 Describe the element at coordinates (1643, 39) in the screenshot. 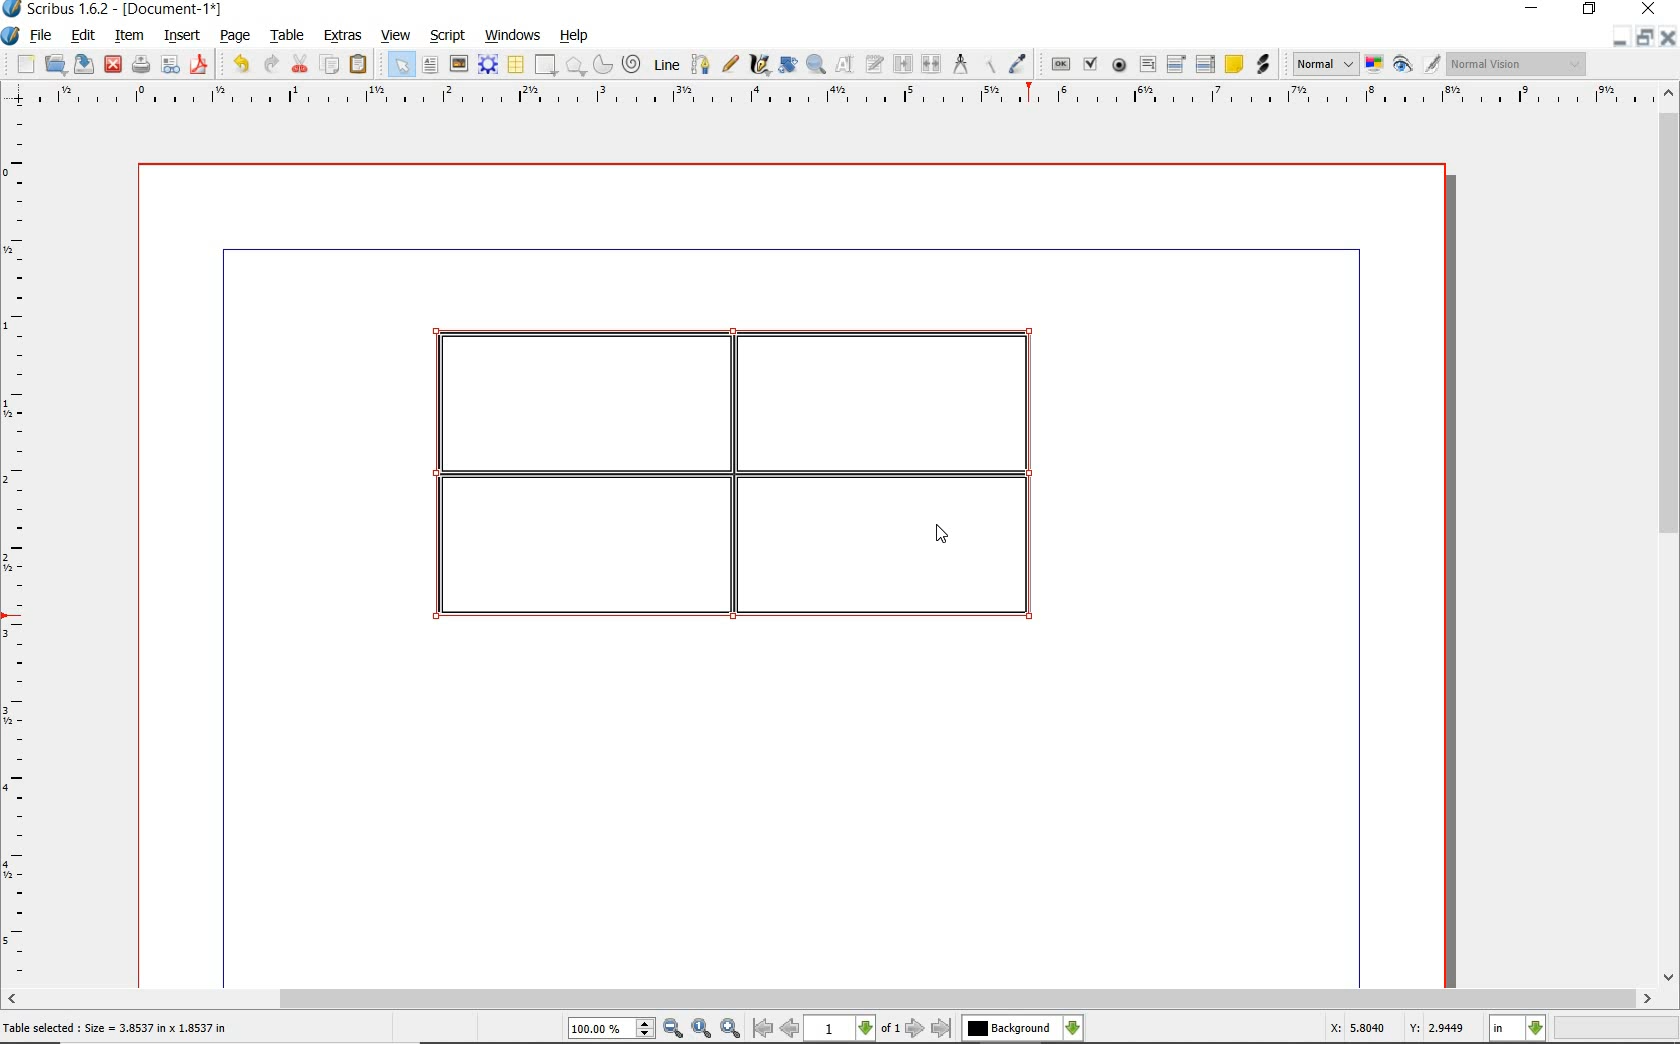

I see `restore` at that location.